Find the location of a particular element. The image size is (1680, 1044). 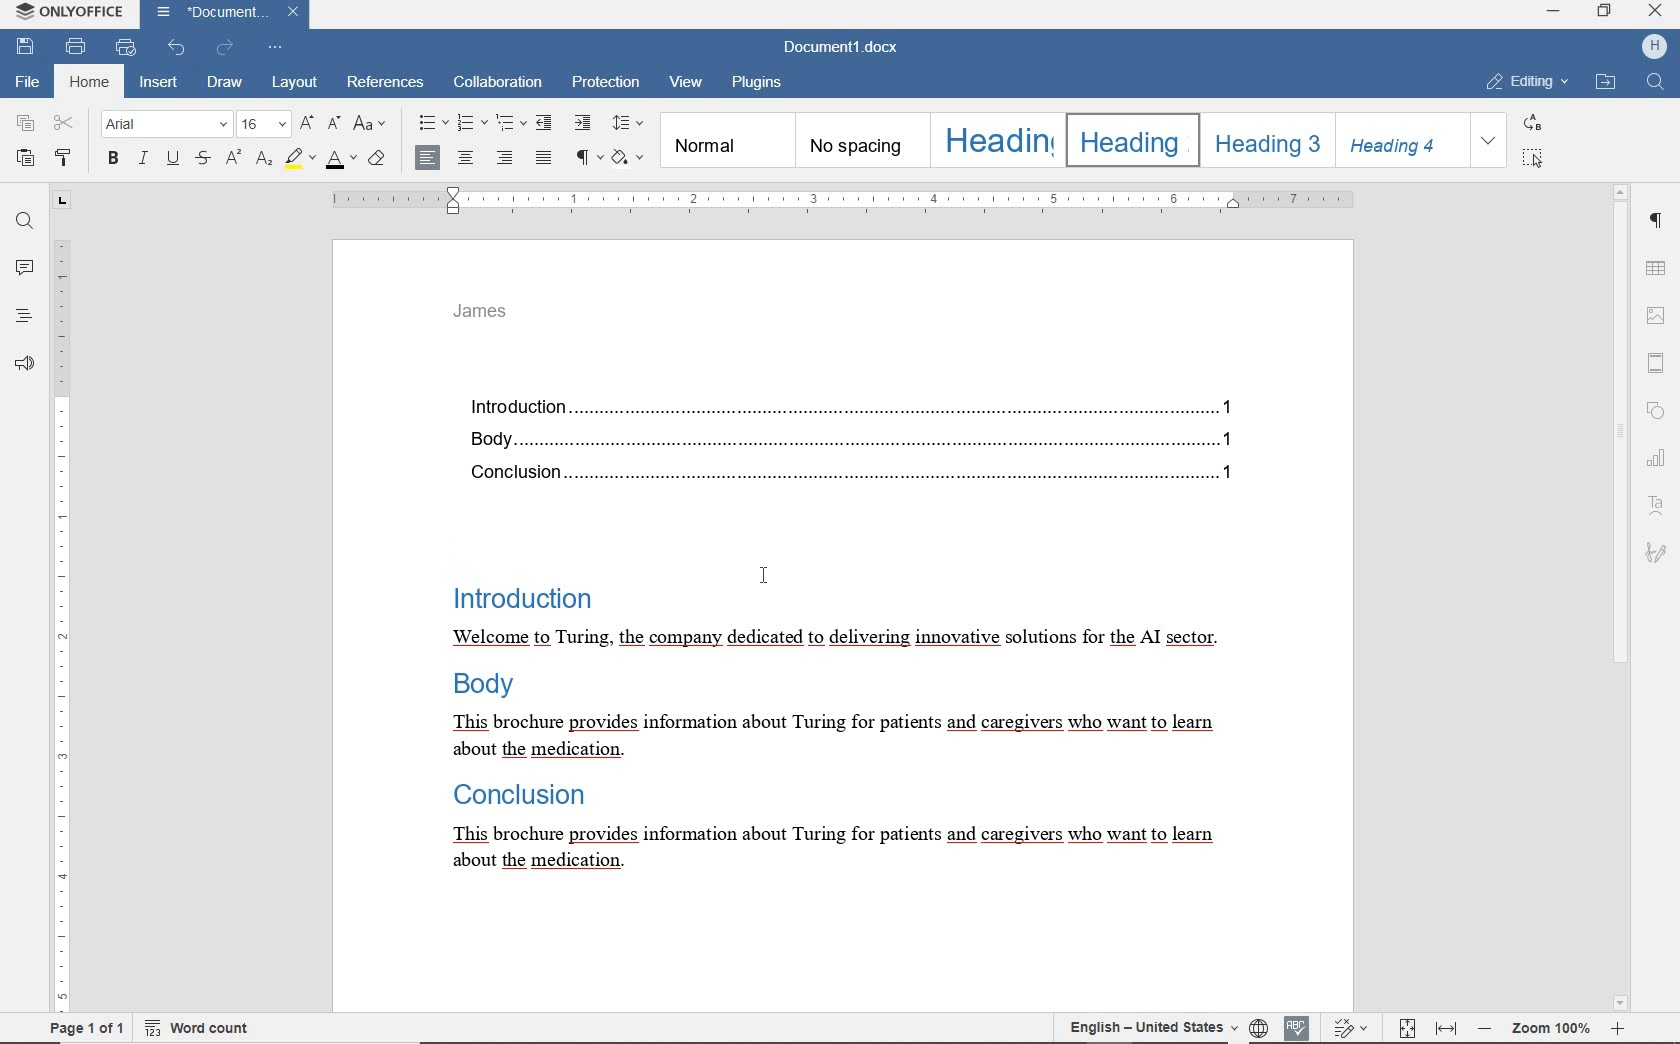

spell check is located at coordinates (1298, 1028).